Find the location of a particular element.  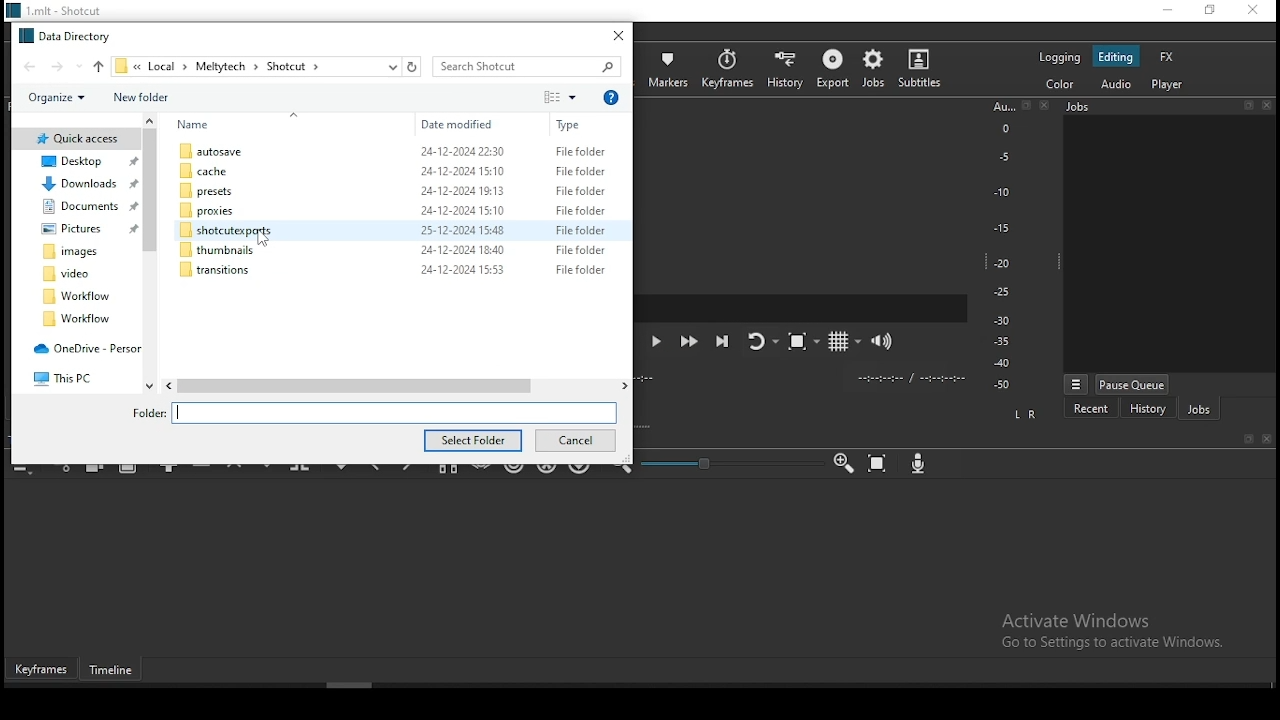

play/pause is located at coordinates (660, 345).